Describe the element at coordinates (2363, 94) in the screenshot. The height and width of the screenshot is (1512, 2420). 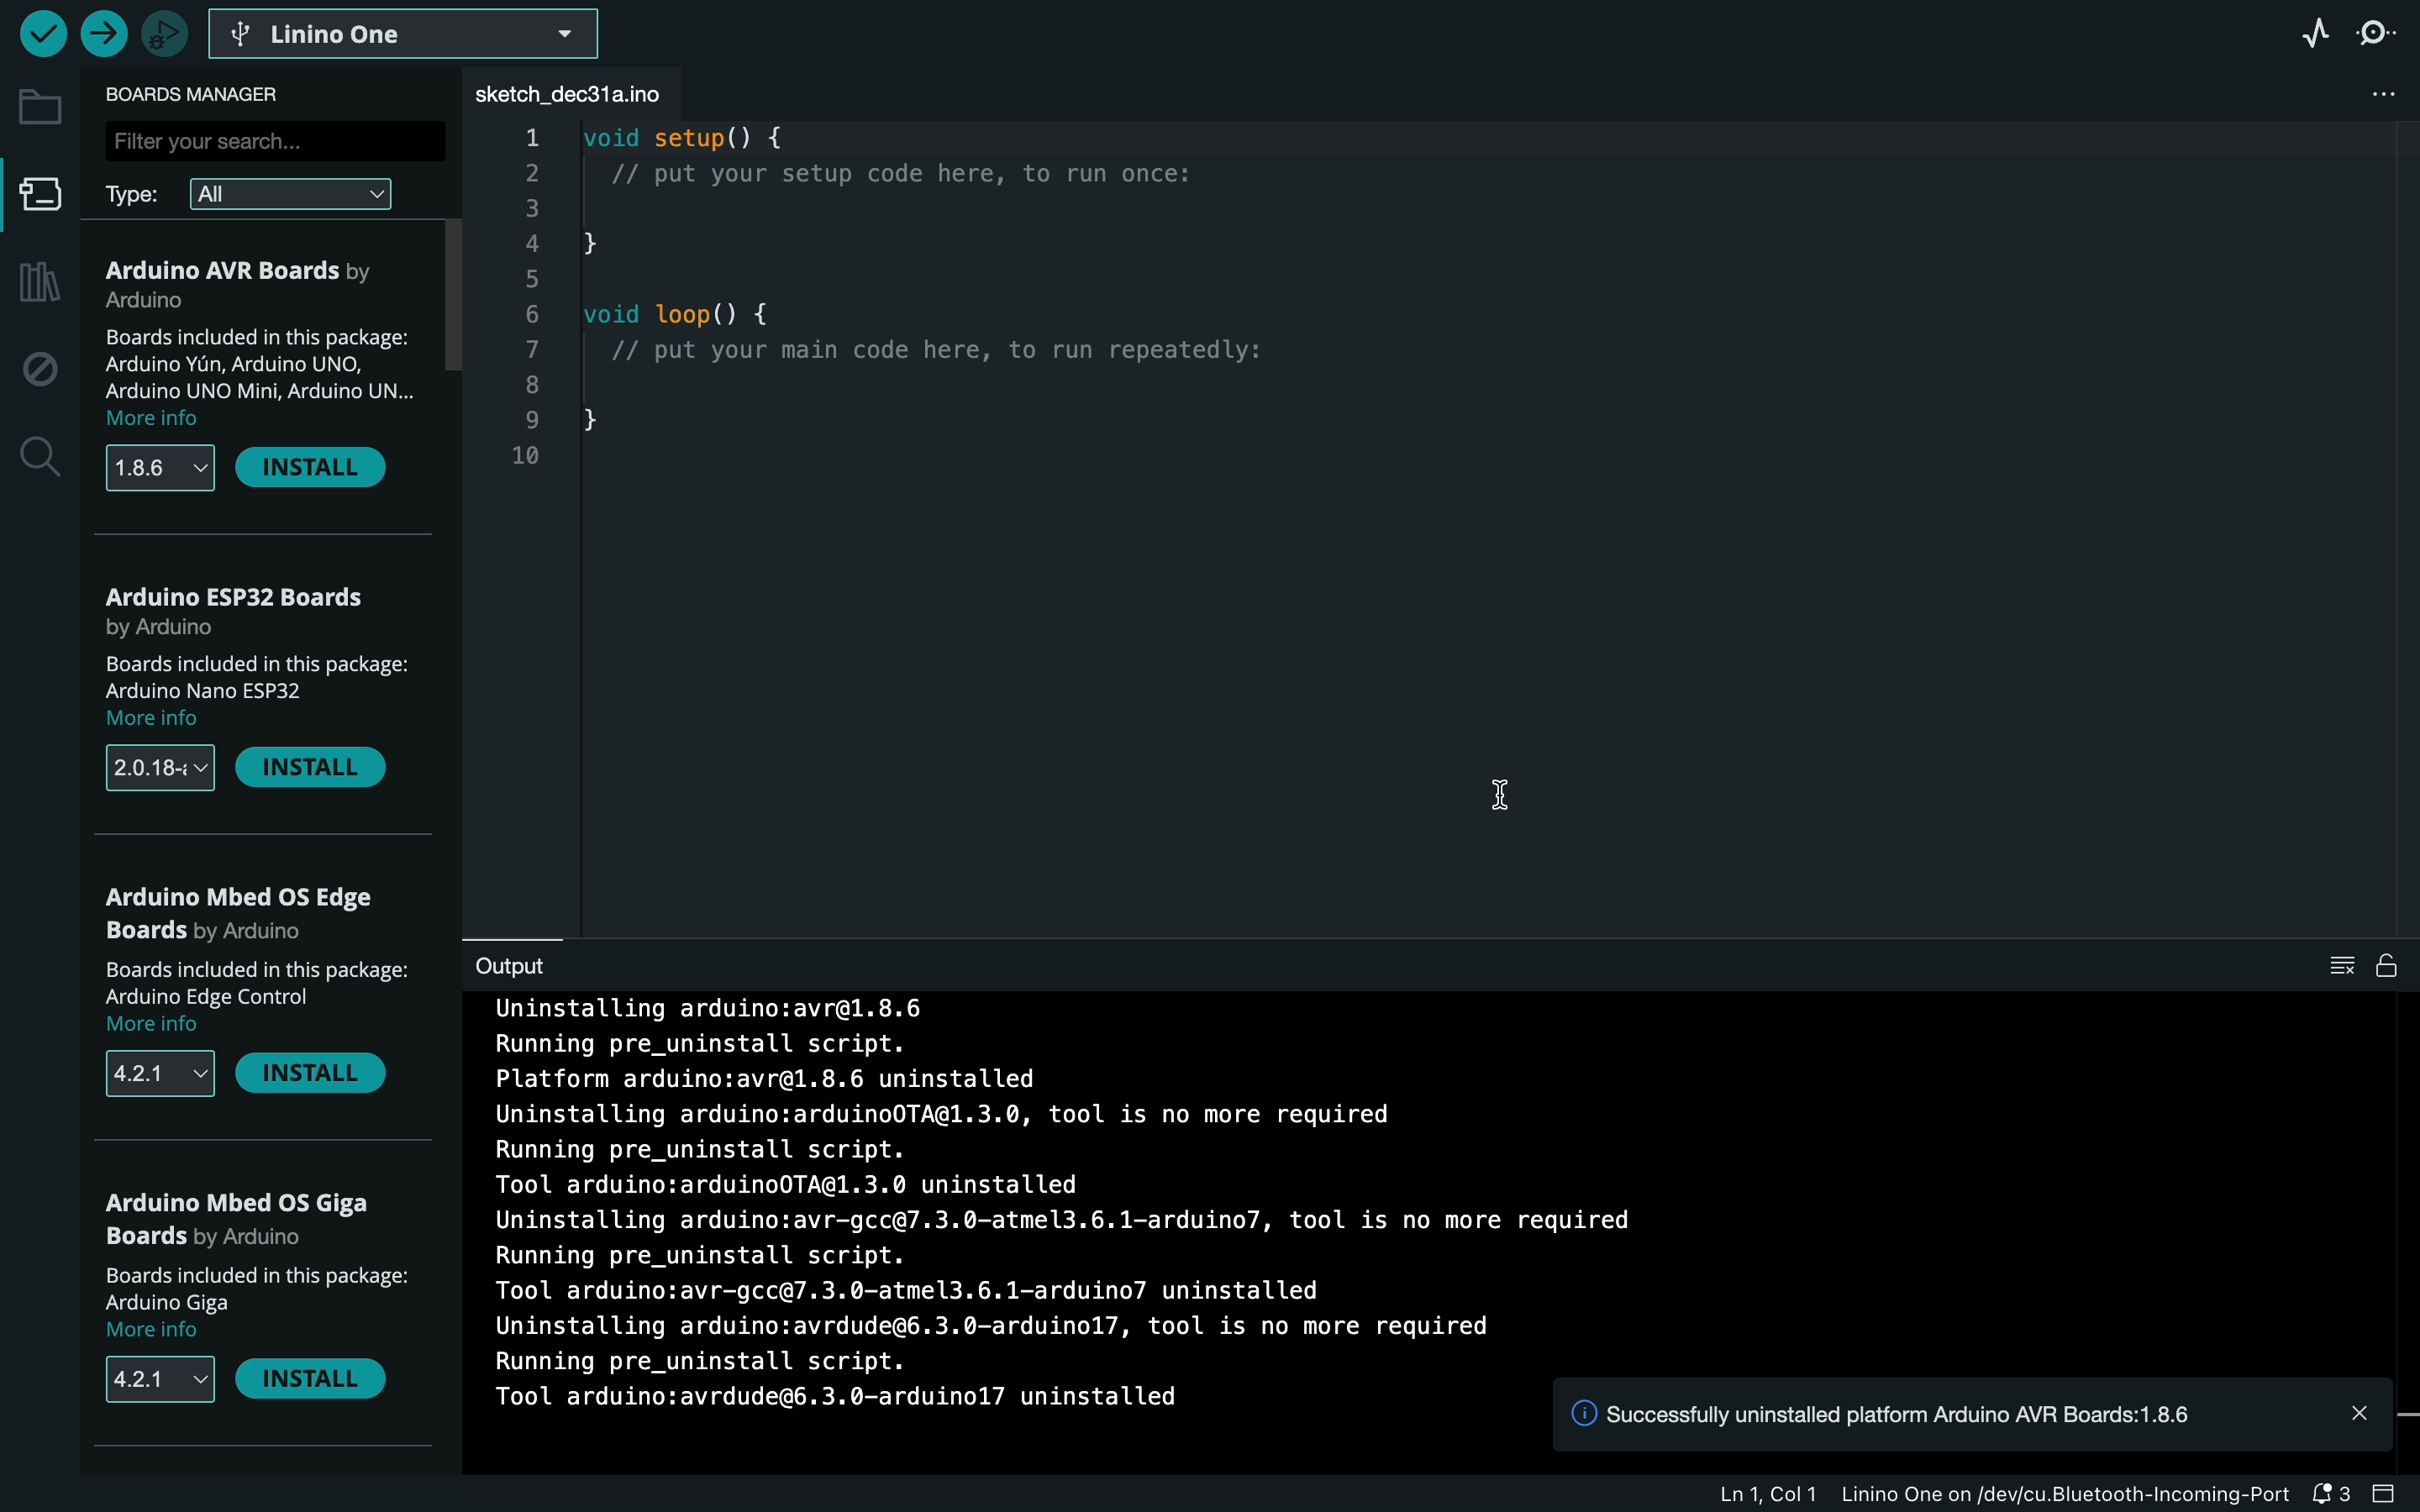
I see `file setting` at that location.